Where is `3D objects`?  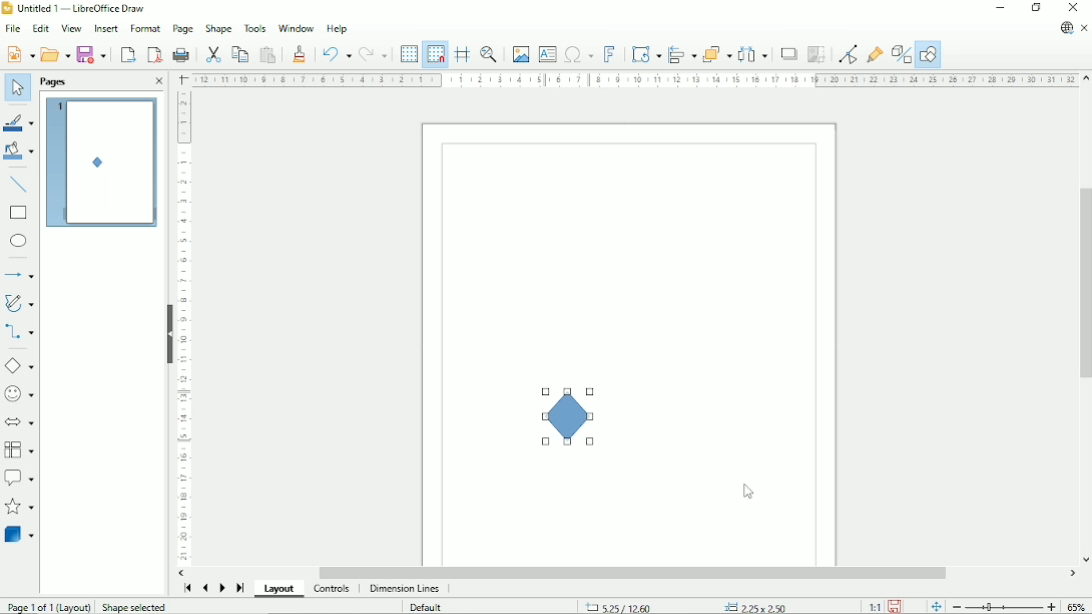
3D objects is located at coordinates (19, 537).